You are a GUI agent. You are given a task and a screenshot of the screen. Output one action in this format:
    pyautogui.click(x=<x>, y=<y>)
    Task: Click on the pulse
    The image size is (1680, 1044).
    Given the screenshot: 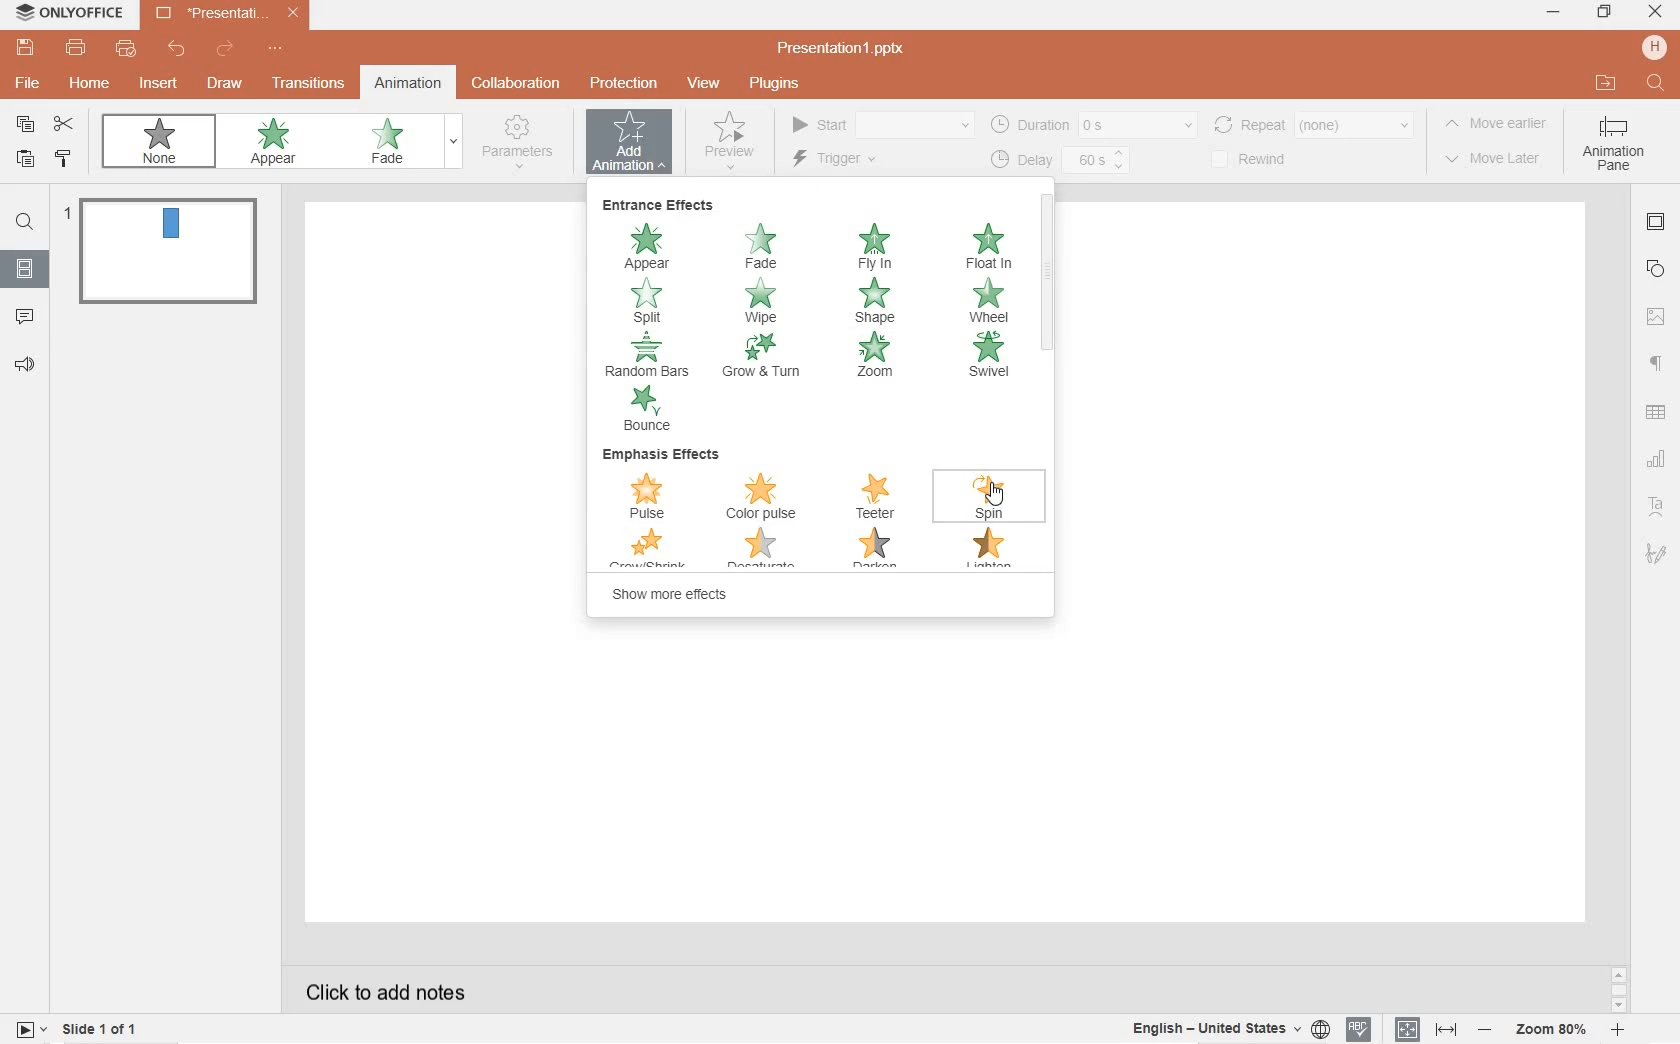 What is the action you would take?
    pyautogui.click(x=649, y=498)
    